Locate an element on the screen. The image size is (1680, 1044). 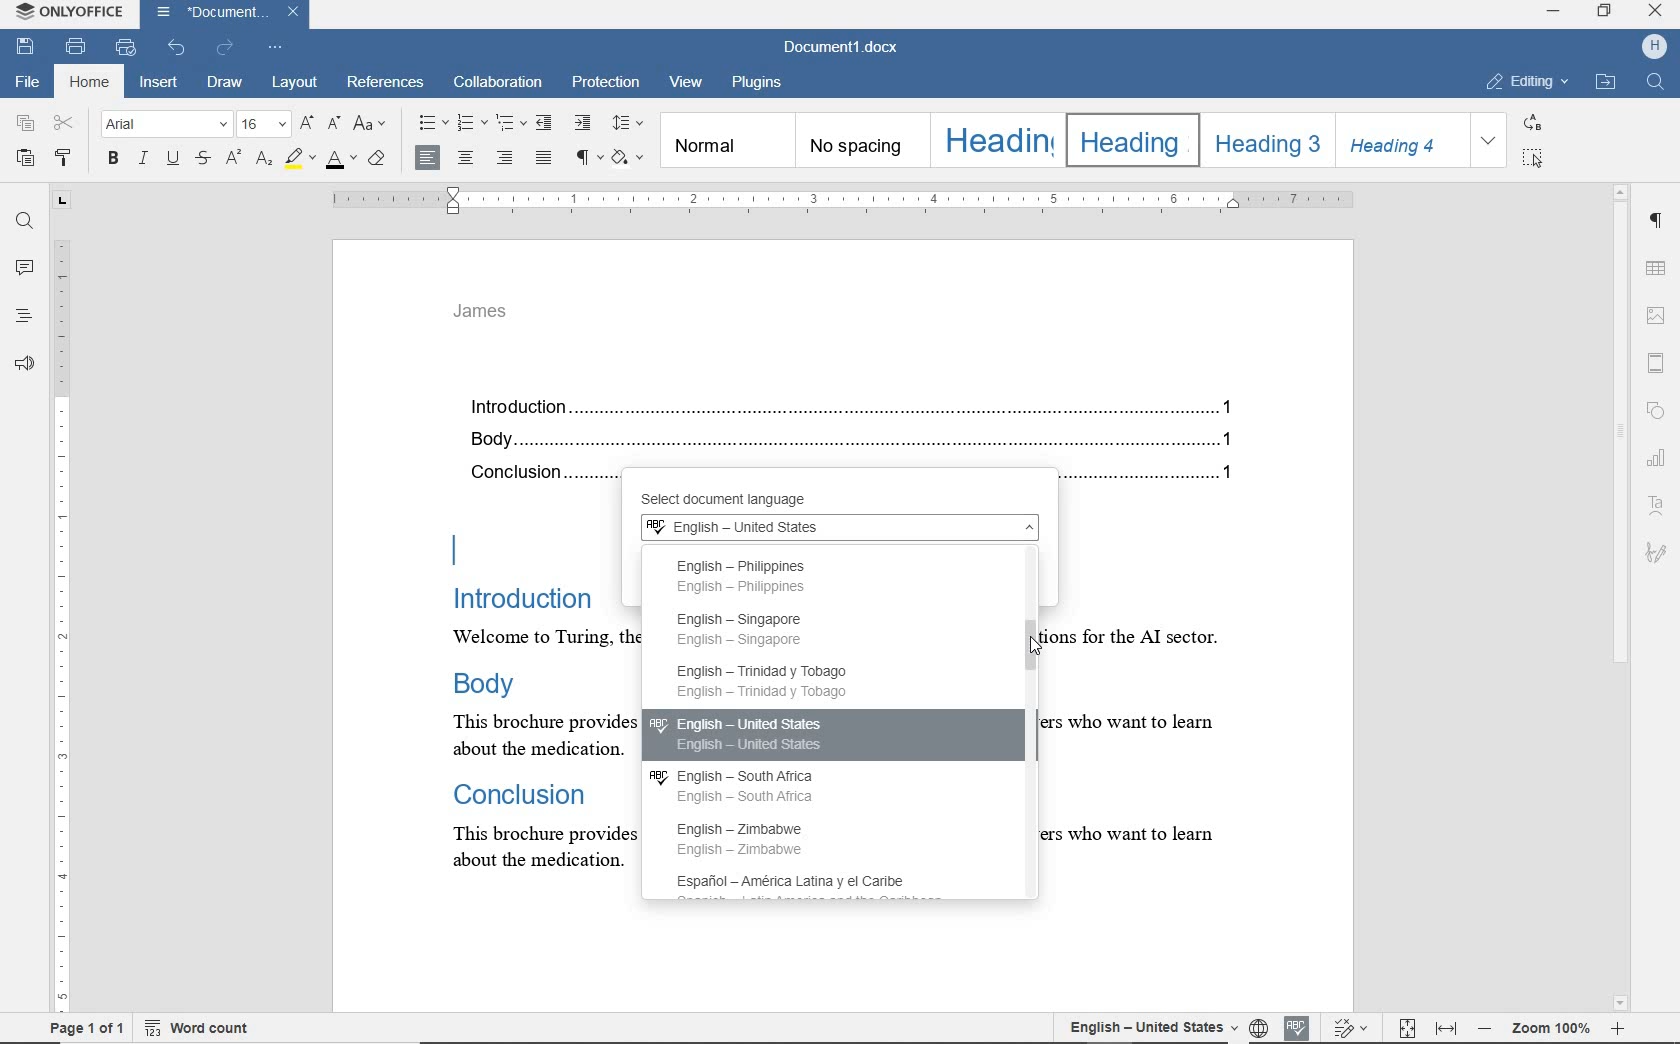
MINIMIZE is located at coordinates (1554, 14).